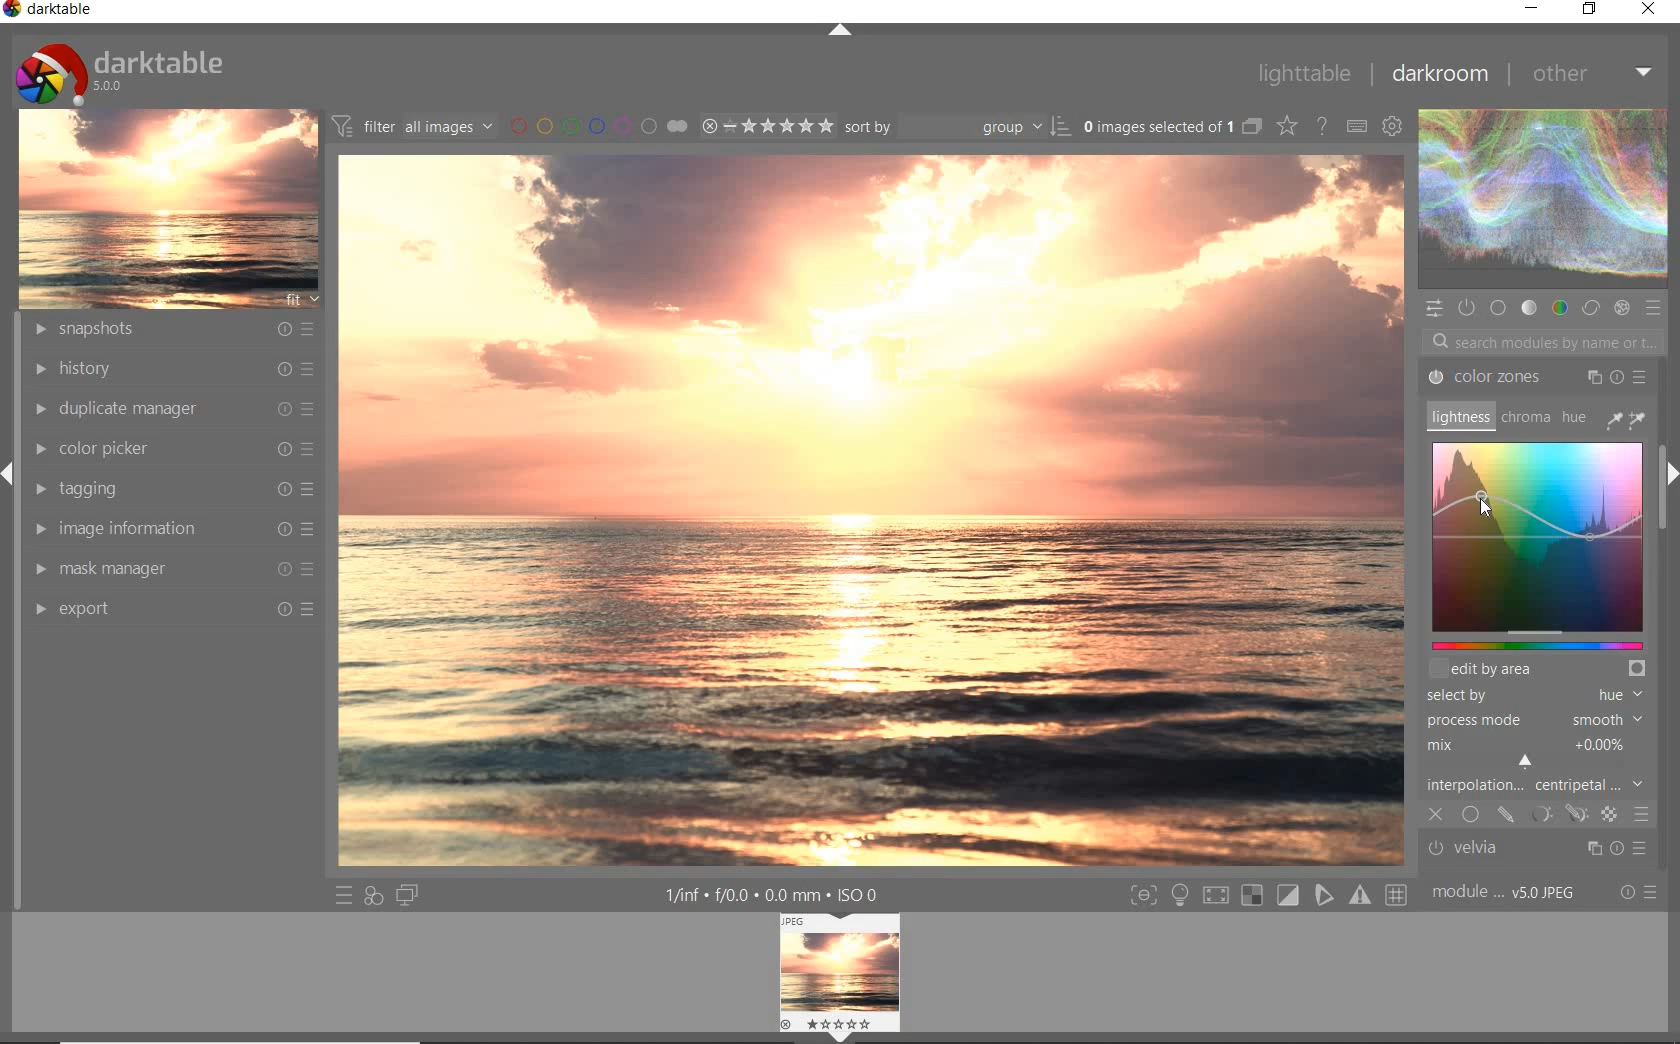  Describe the element at coordinates (1529, 308) in the screenshot. I see `TONE ` at that location.